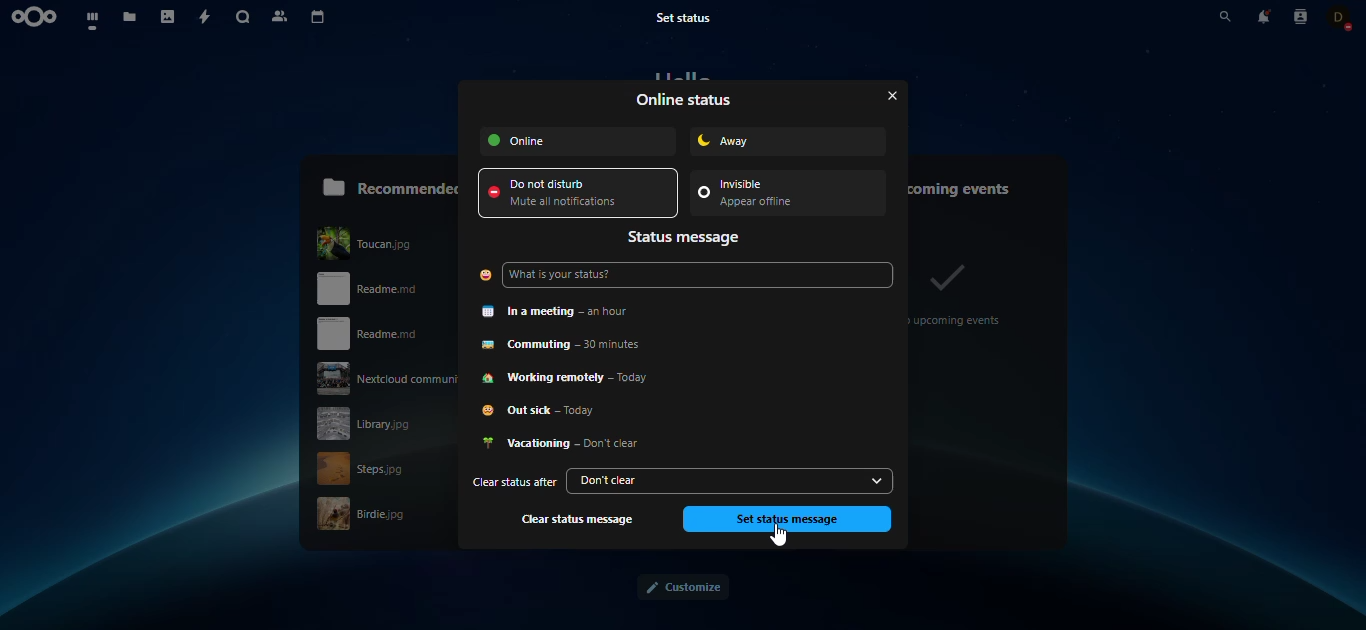 This screenshot has height=630, width=1366. Describe the element at coordinates (38, 17) in the screenshot. I see `nextcloud` at that location.